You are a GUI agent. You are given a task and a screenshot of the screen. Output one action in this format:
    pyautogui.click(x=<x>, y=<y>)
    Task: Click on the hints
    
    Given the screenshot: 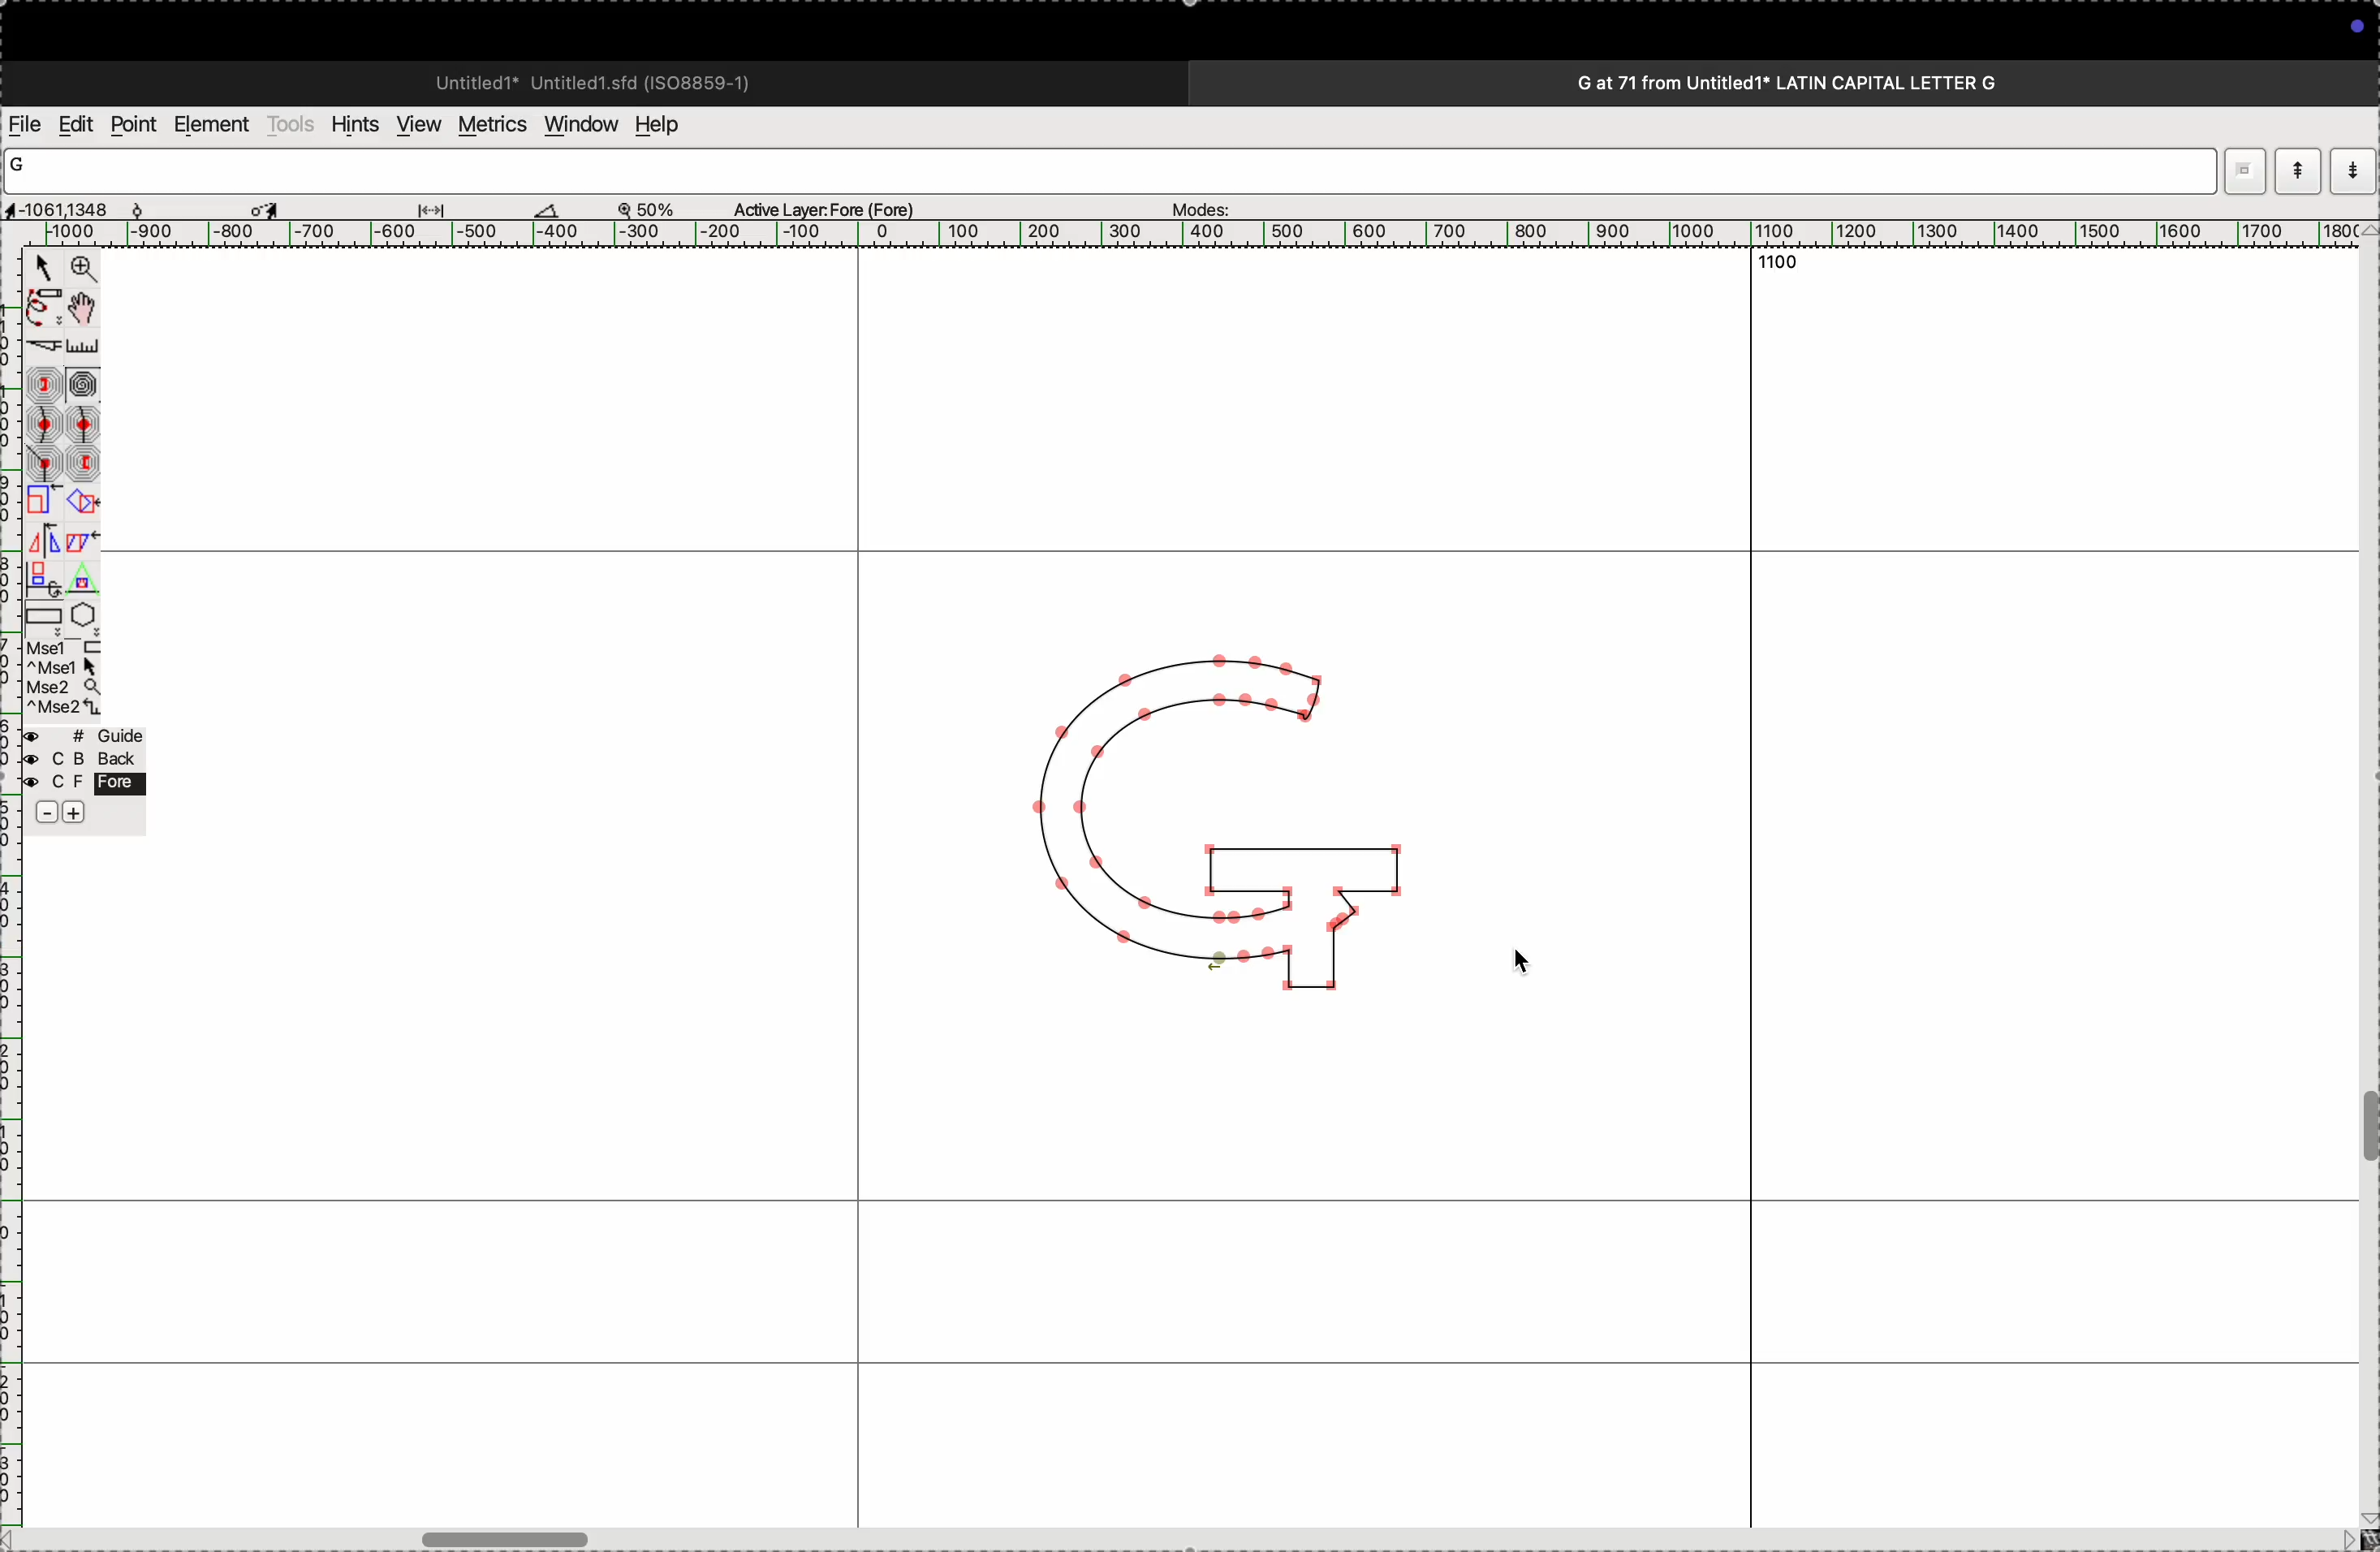 What is the action you would take?
    pyautogui.click(x=355, y=127)
    